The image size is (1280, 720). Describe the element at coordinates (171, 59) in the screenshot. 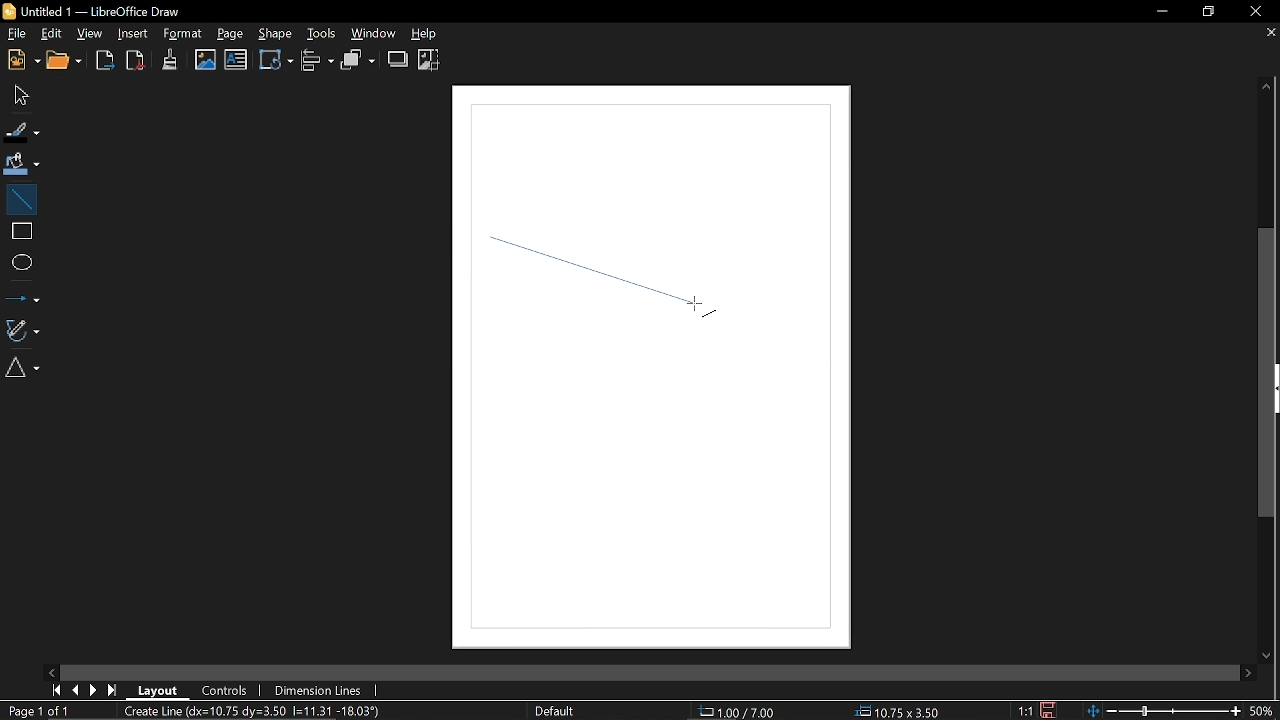

I see `Clone` at that location.